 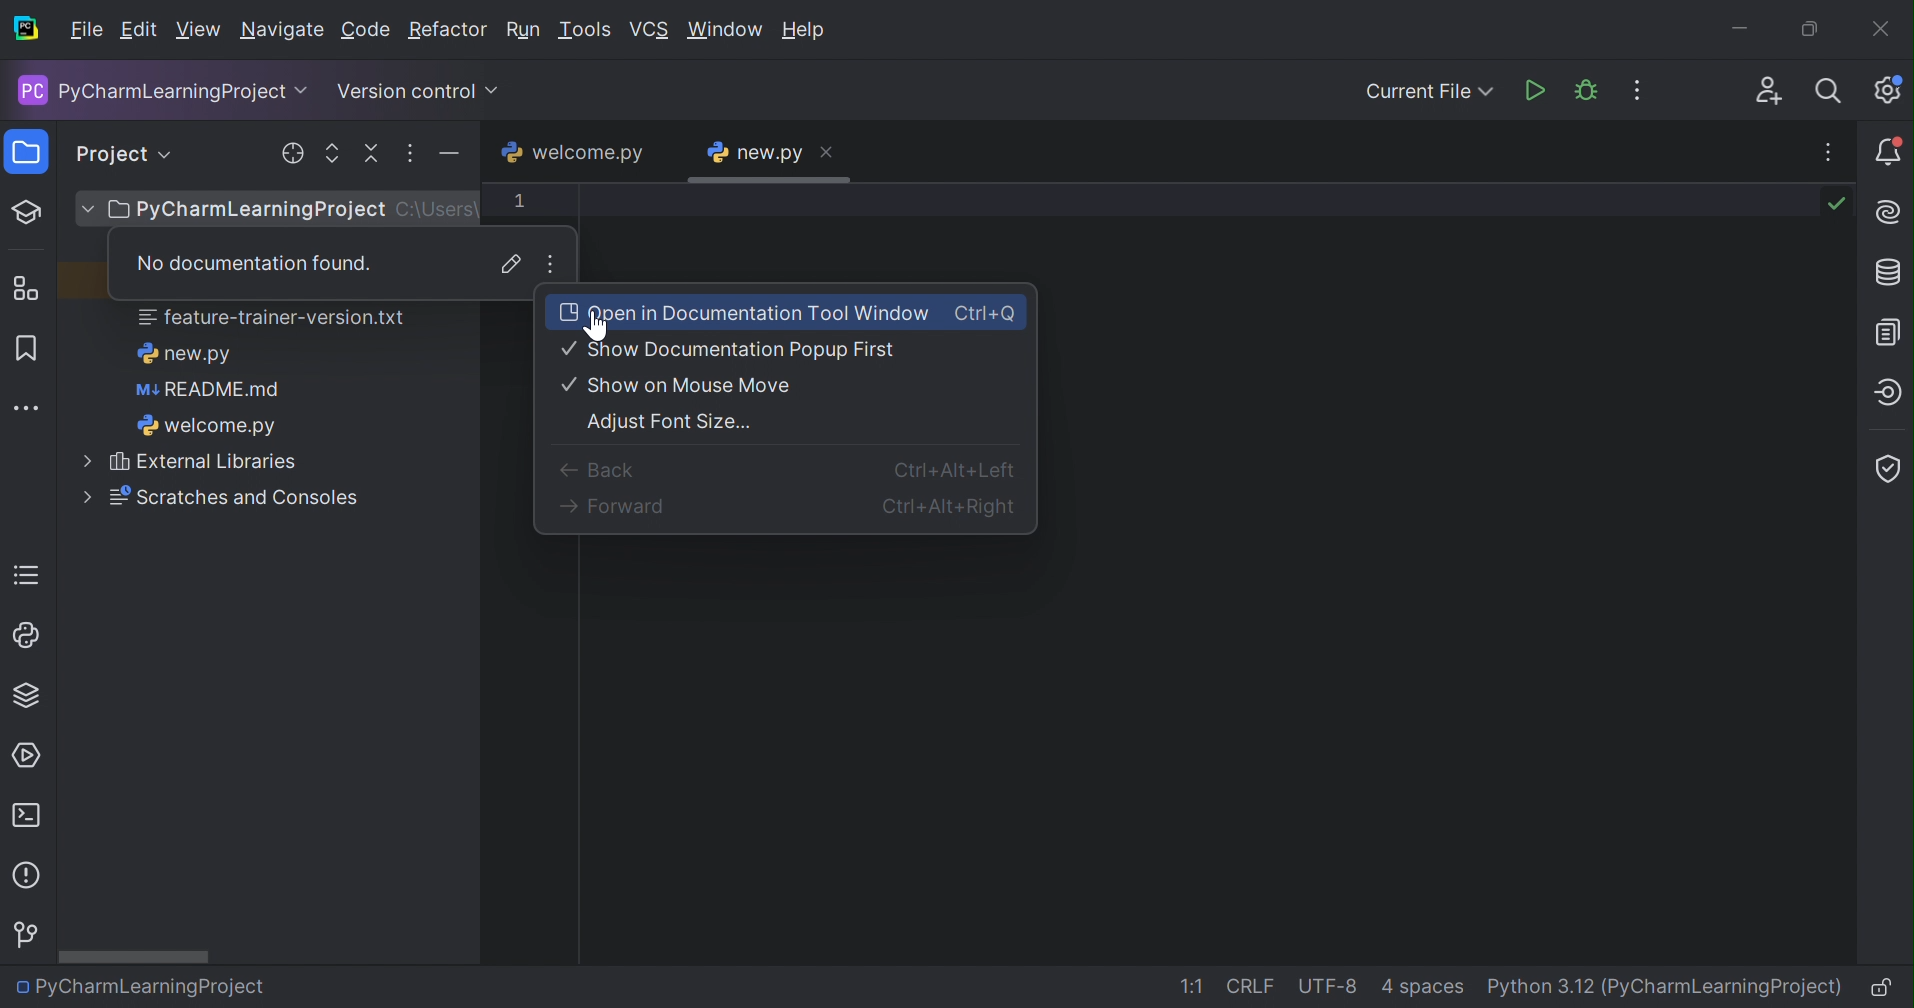 What do you see at coordinates (1588, 90) in the screenshot?
I see `Debug 'new.py'` at bounding box center [1588, 90].